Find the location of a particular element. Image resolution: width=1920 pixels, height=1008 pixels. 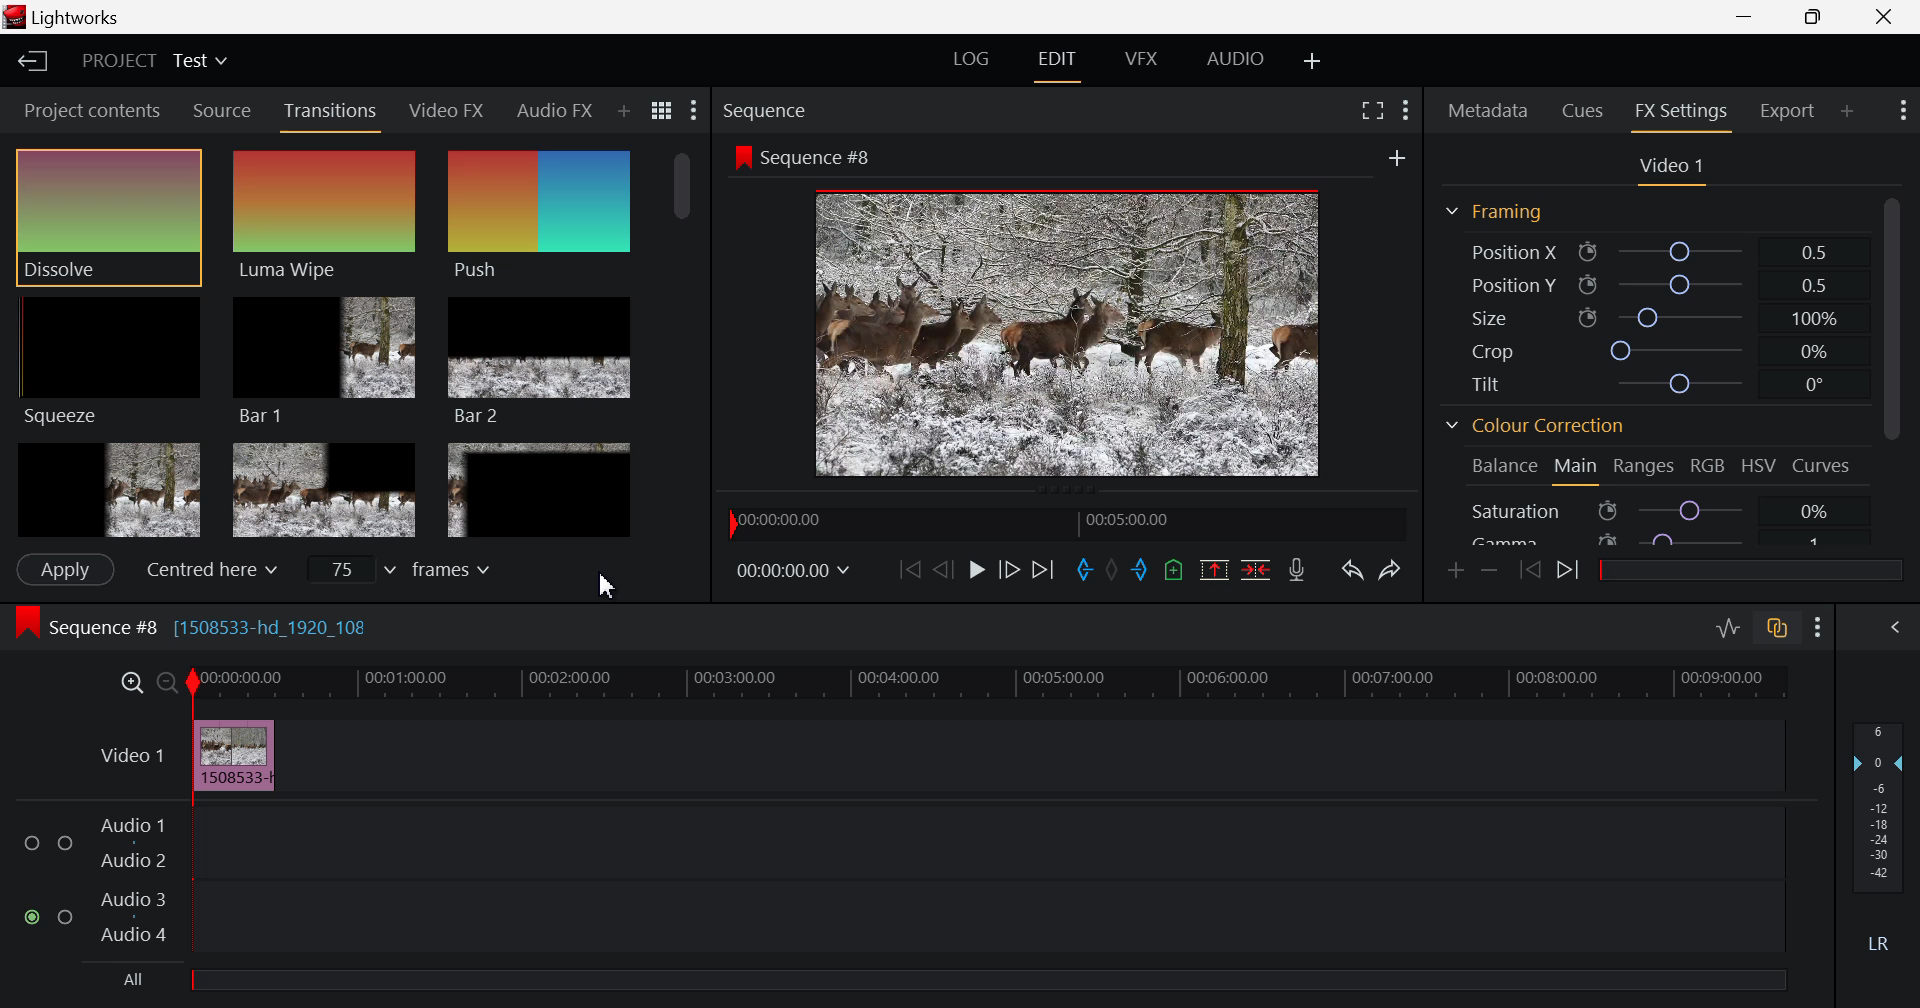

Cursor Position AFTER_LAST_ACTION is located at coordinates (607, 588).